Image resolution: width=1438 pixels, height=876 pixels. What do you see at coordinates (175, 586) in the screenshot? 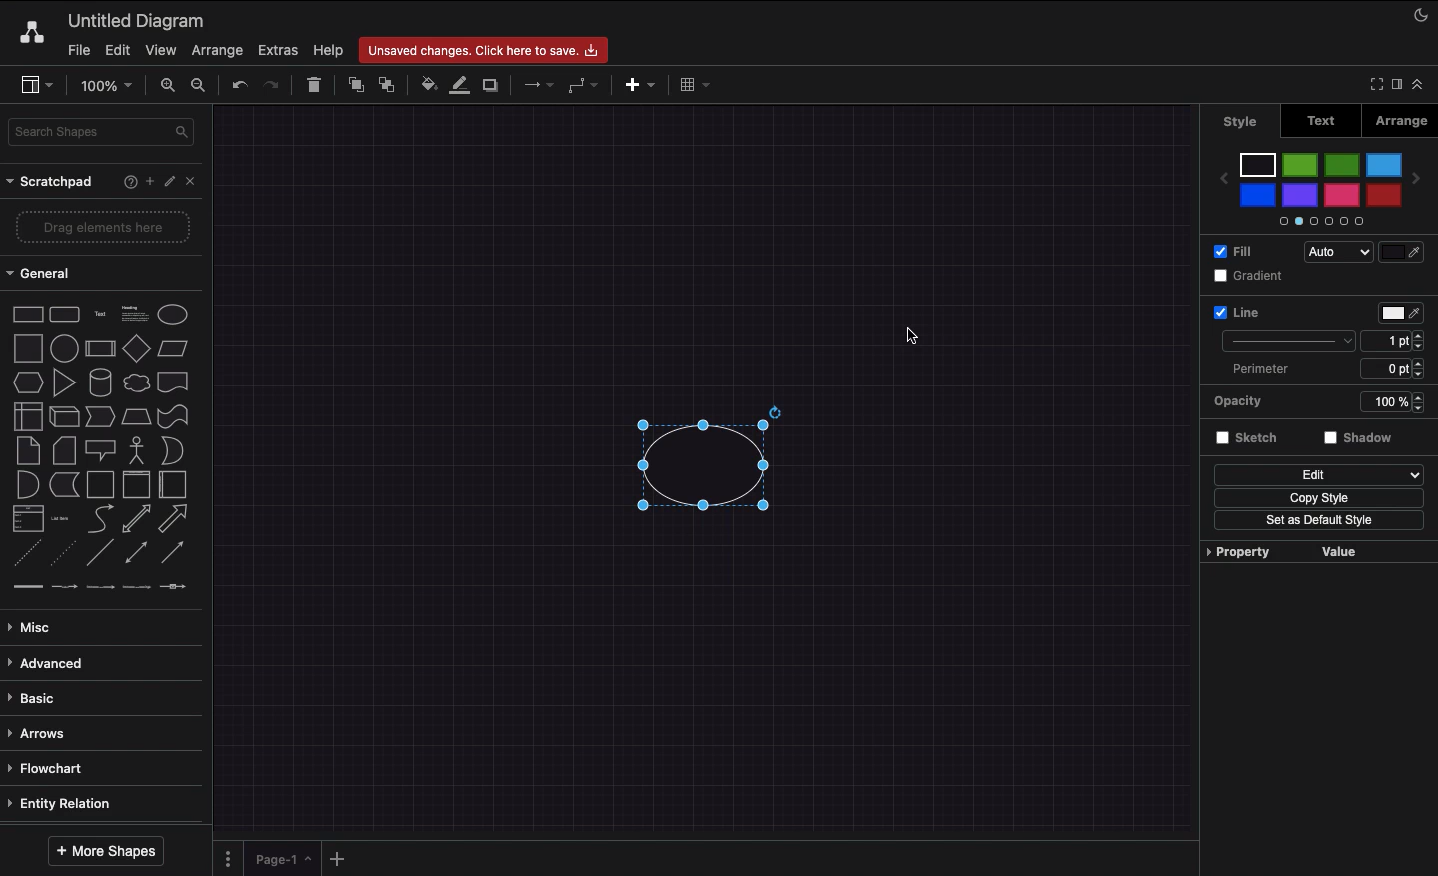
I see `connector 5` at bounding box center [175, 586].